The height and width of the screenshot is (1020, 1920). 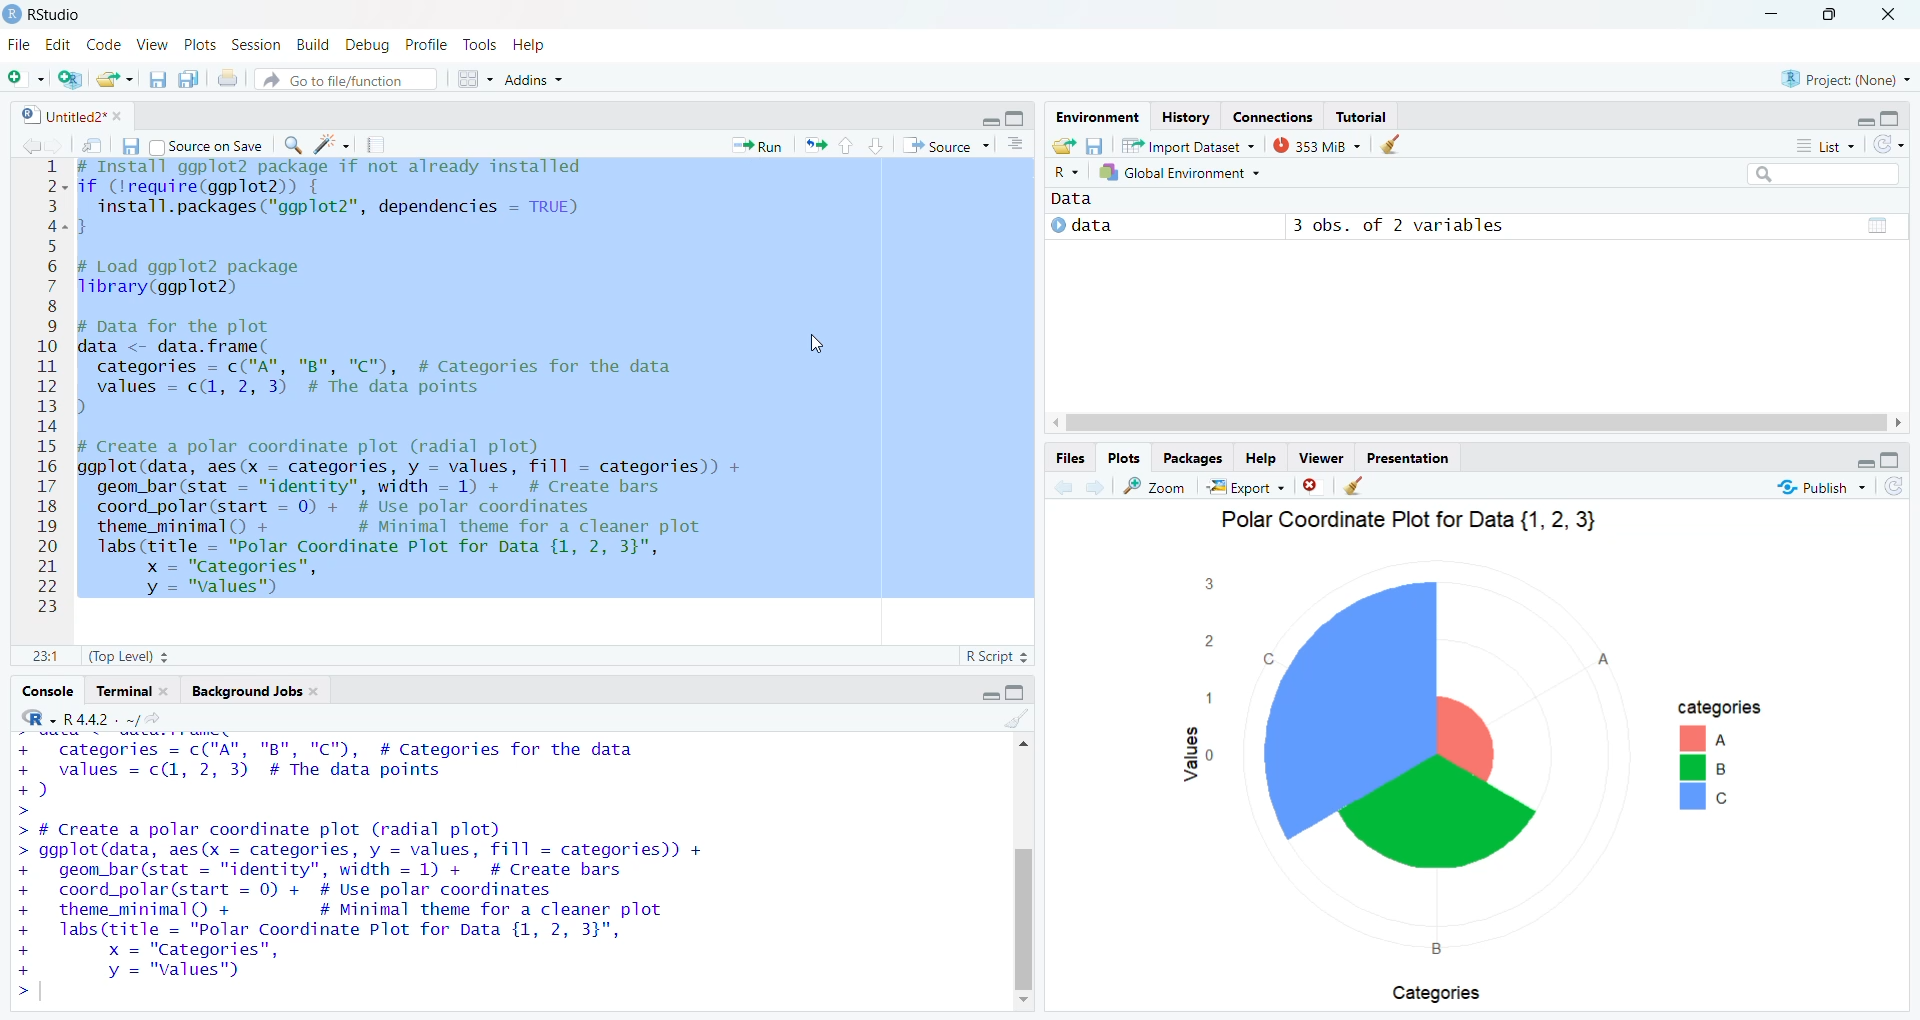 I want to click on history, so click(x=1186, y=116).